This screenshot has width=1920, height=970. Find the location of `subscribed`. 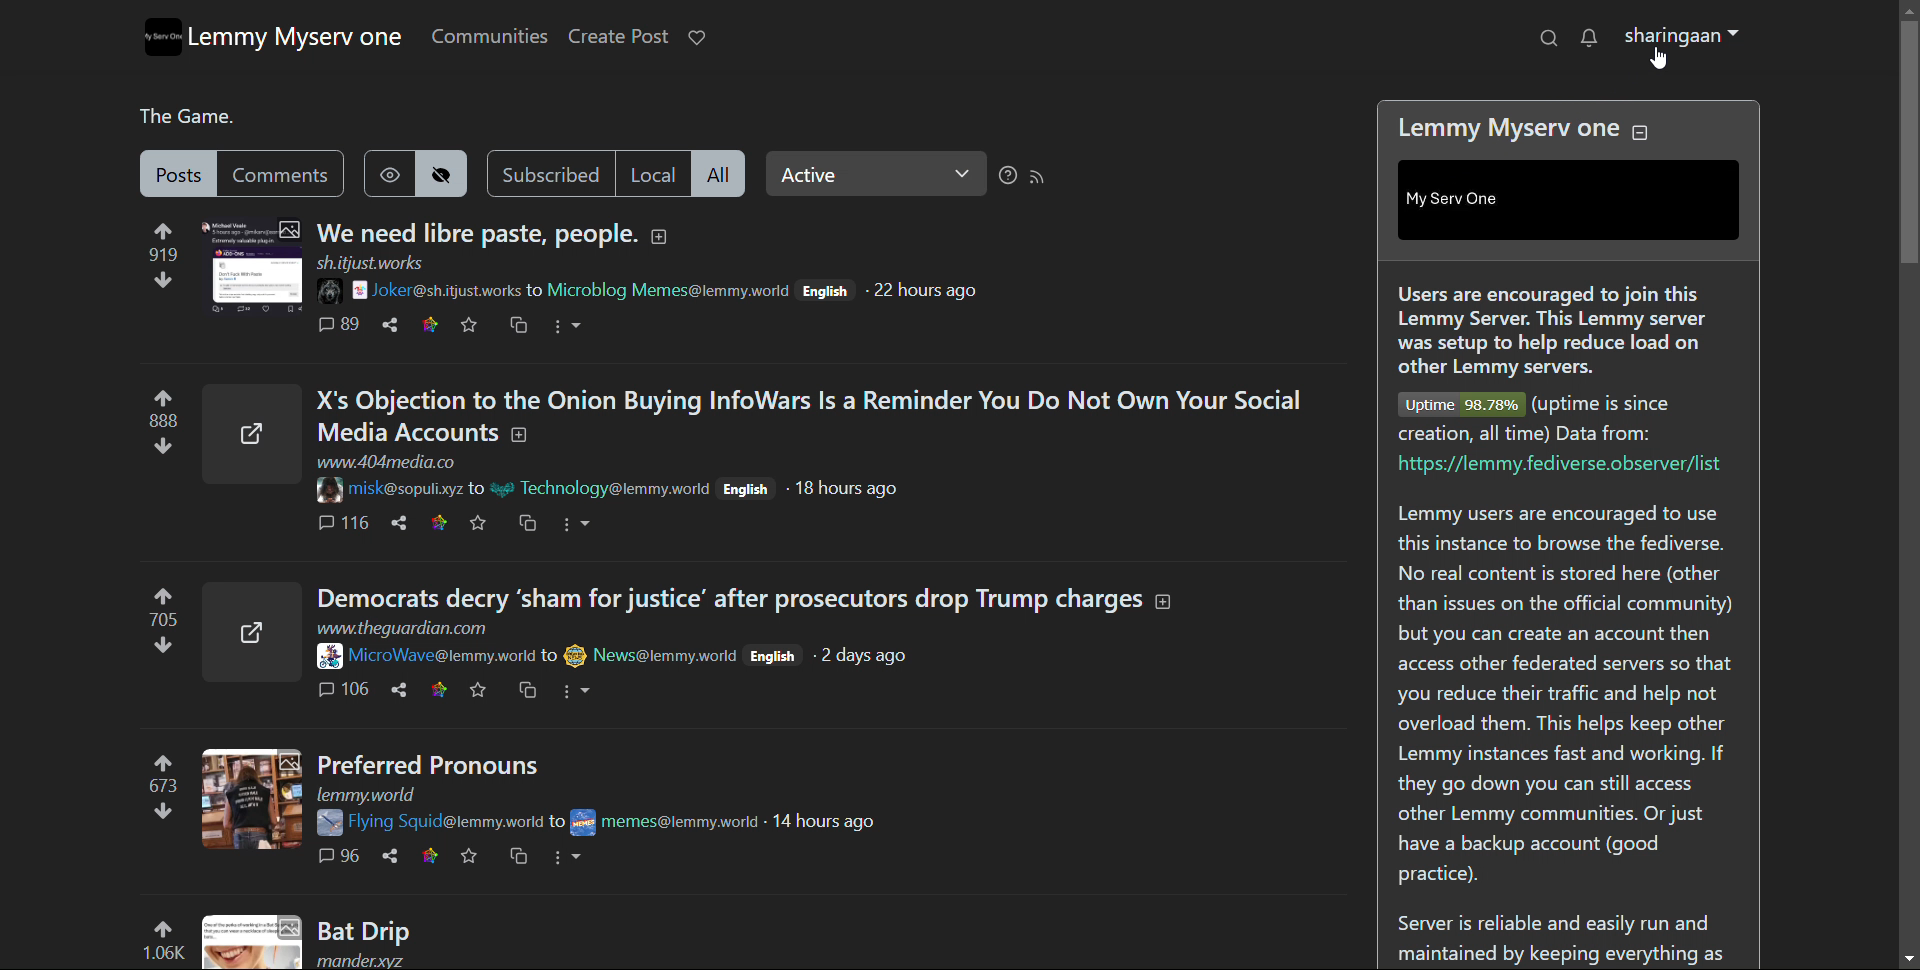

subscribed is located at coordinates (549, 174).